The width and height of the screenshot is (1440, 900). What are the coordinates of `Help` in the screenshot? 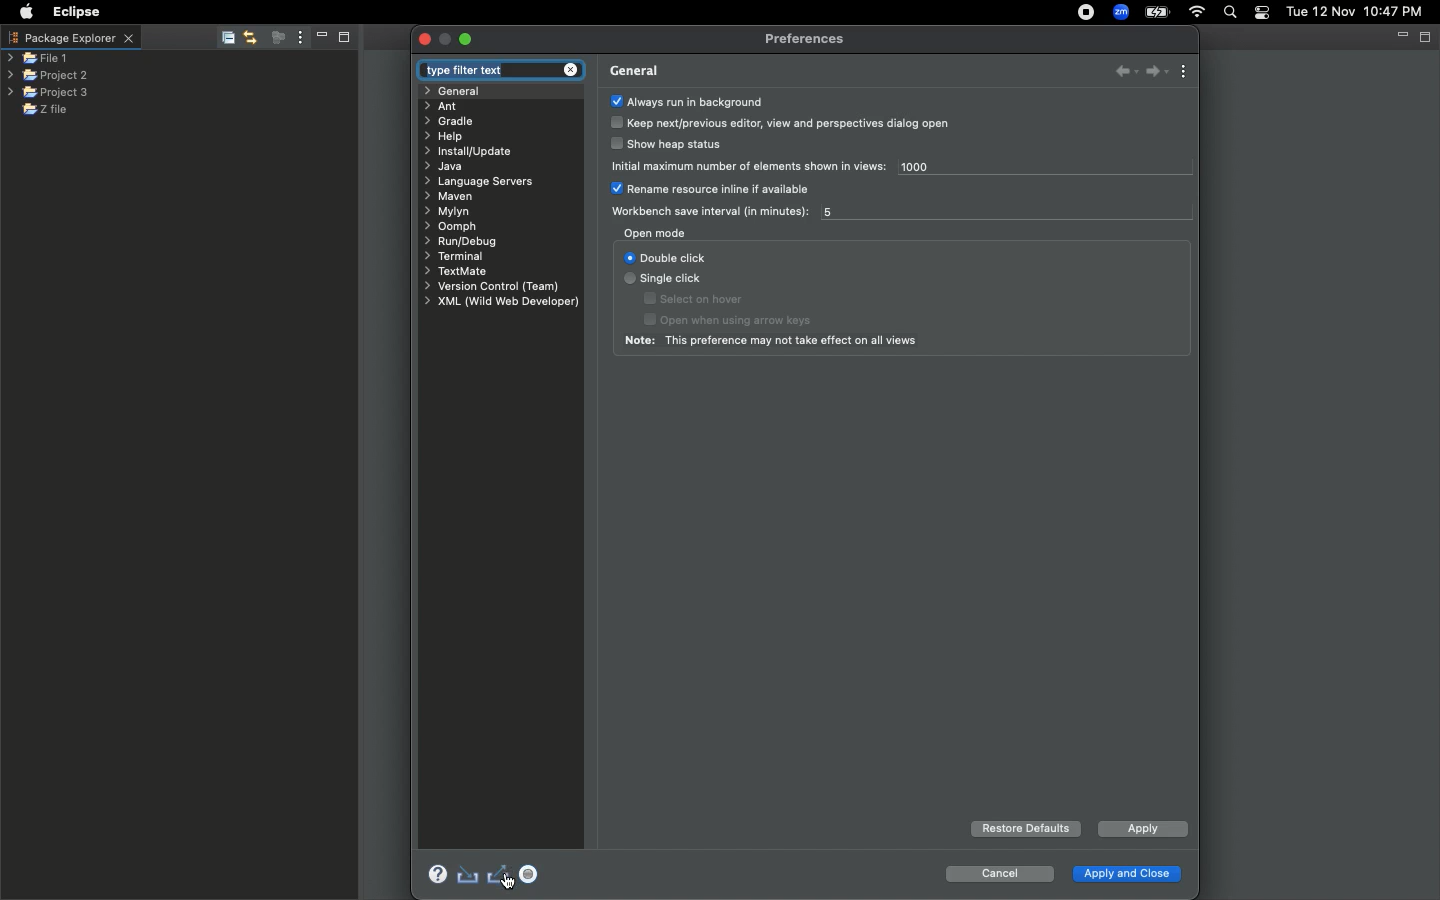 It's located at (448, 136).